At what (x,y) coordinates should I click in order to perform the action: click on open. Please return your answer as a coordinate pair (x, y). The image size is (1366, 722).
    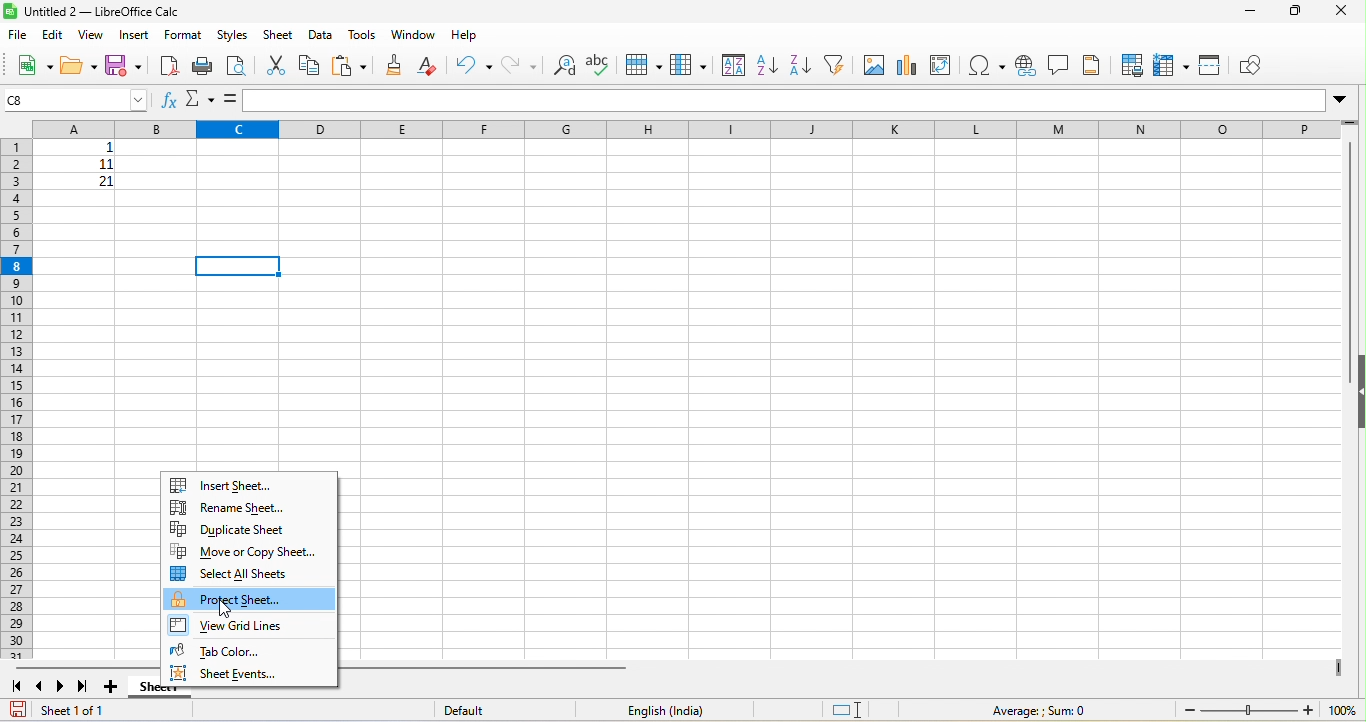
    Looking at the image, I should click on (78, 67).